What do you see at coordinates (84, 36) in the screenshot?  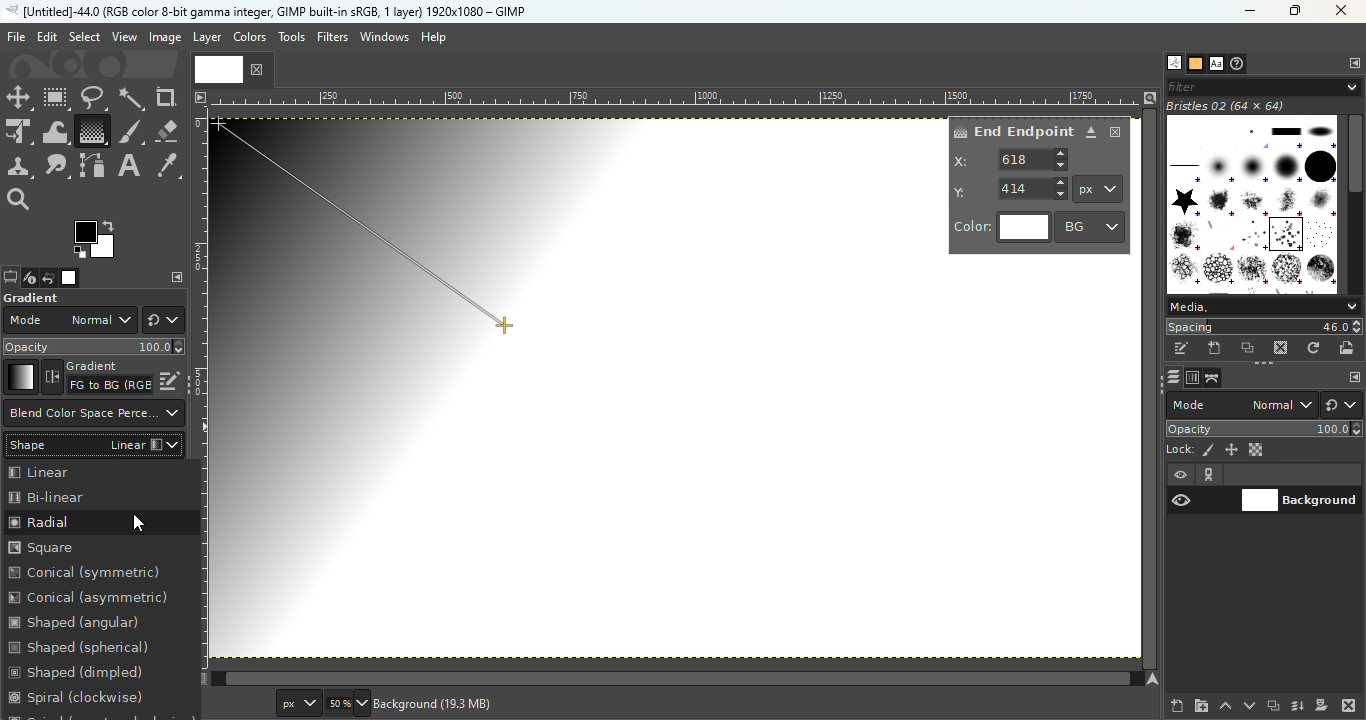 I see `Select` at bounding box center [84, 36].